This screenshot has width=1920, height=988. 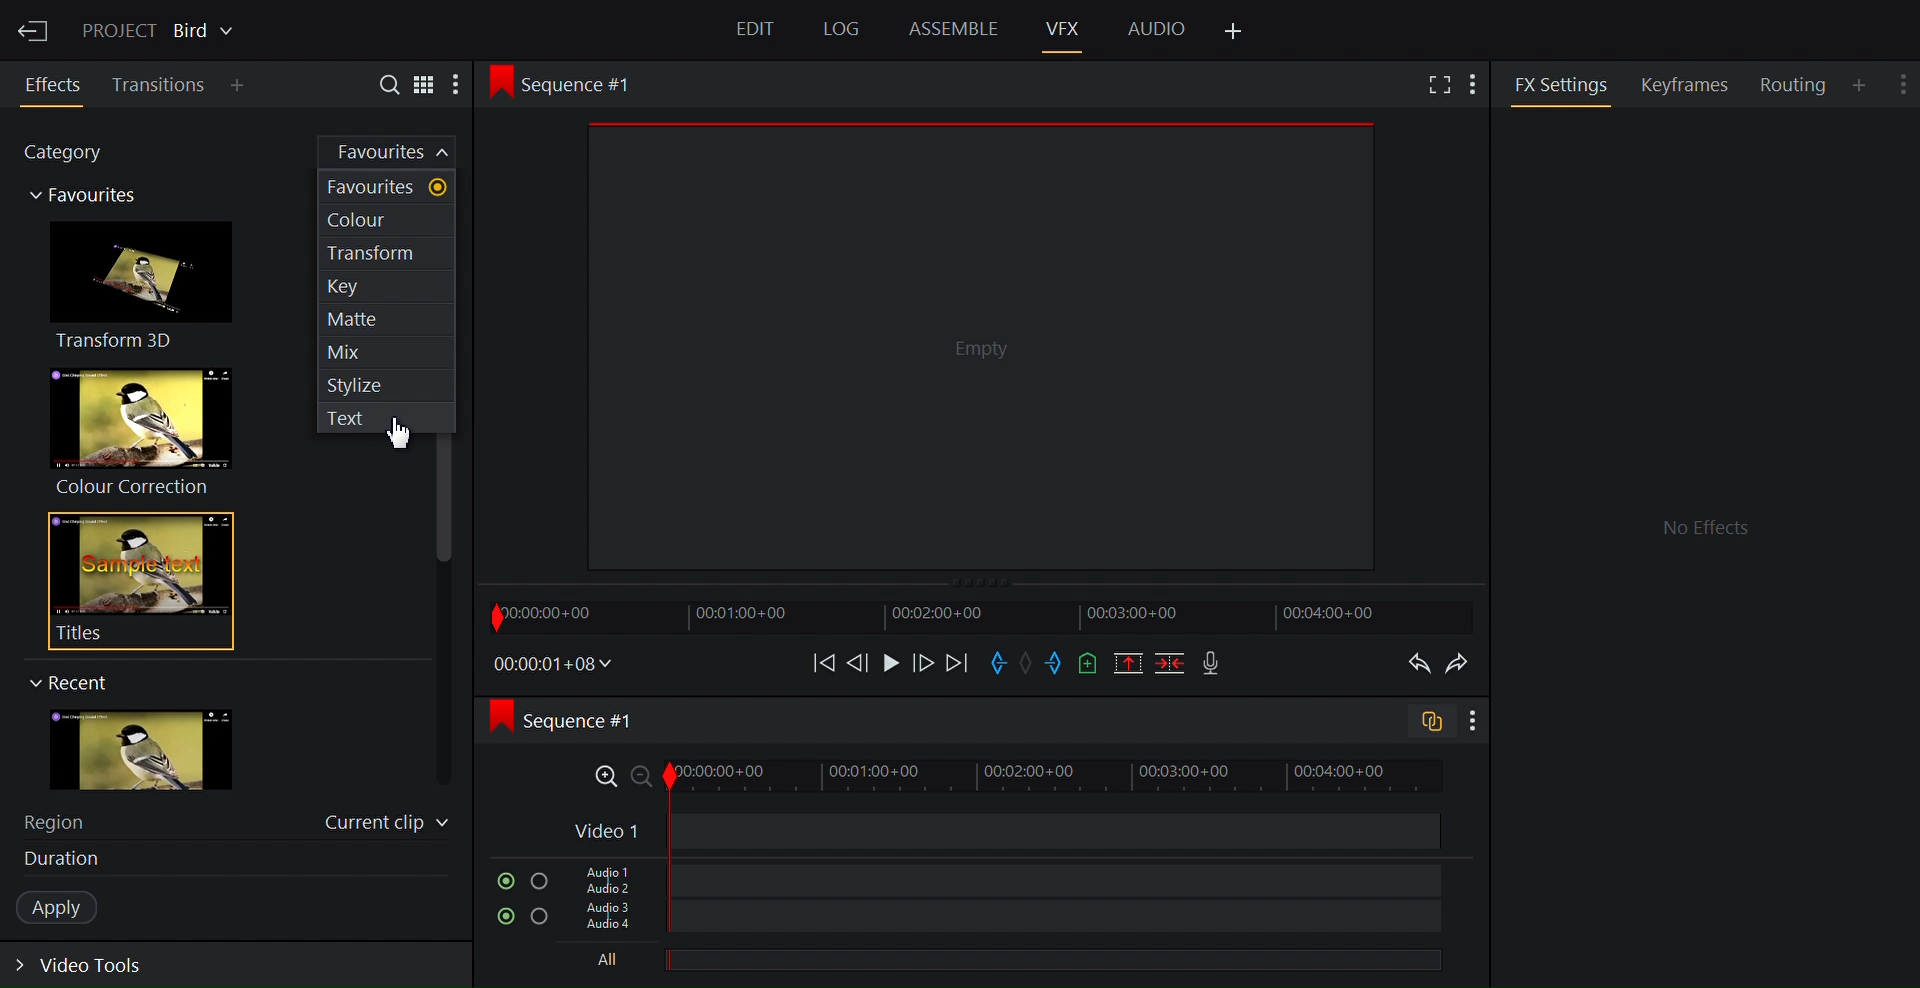 I want to click on Log, so click(x=838, y=30).